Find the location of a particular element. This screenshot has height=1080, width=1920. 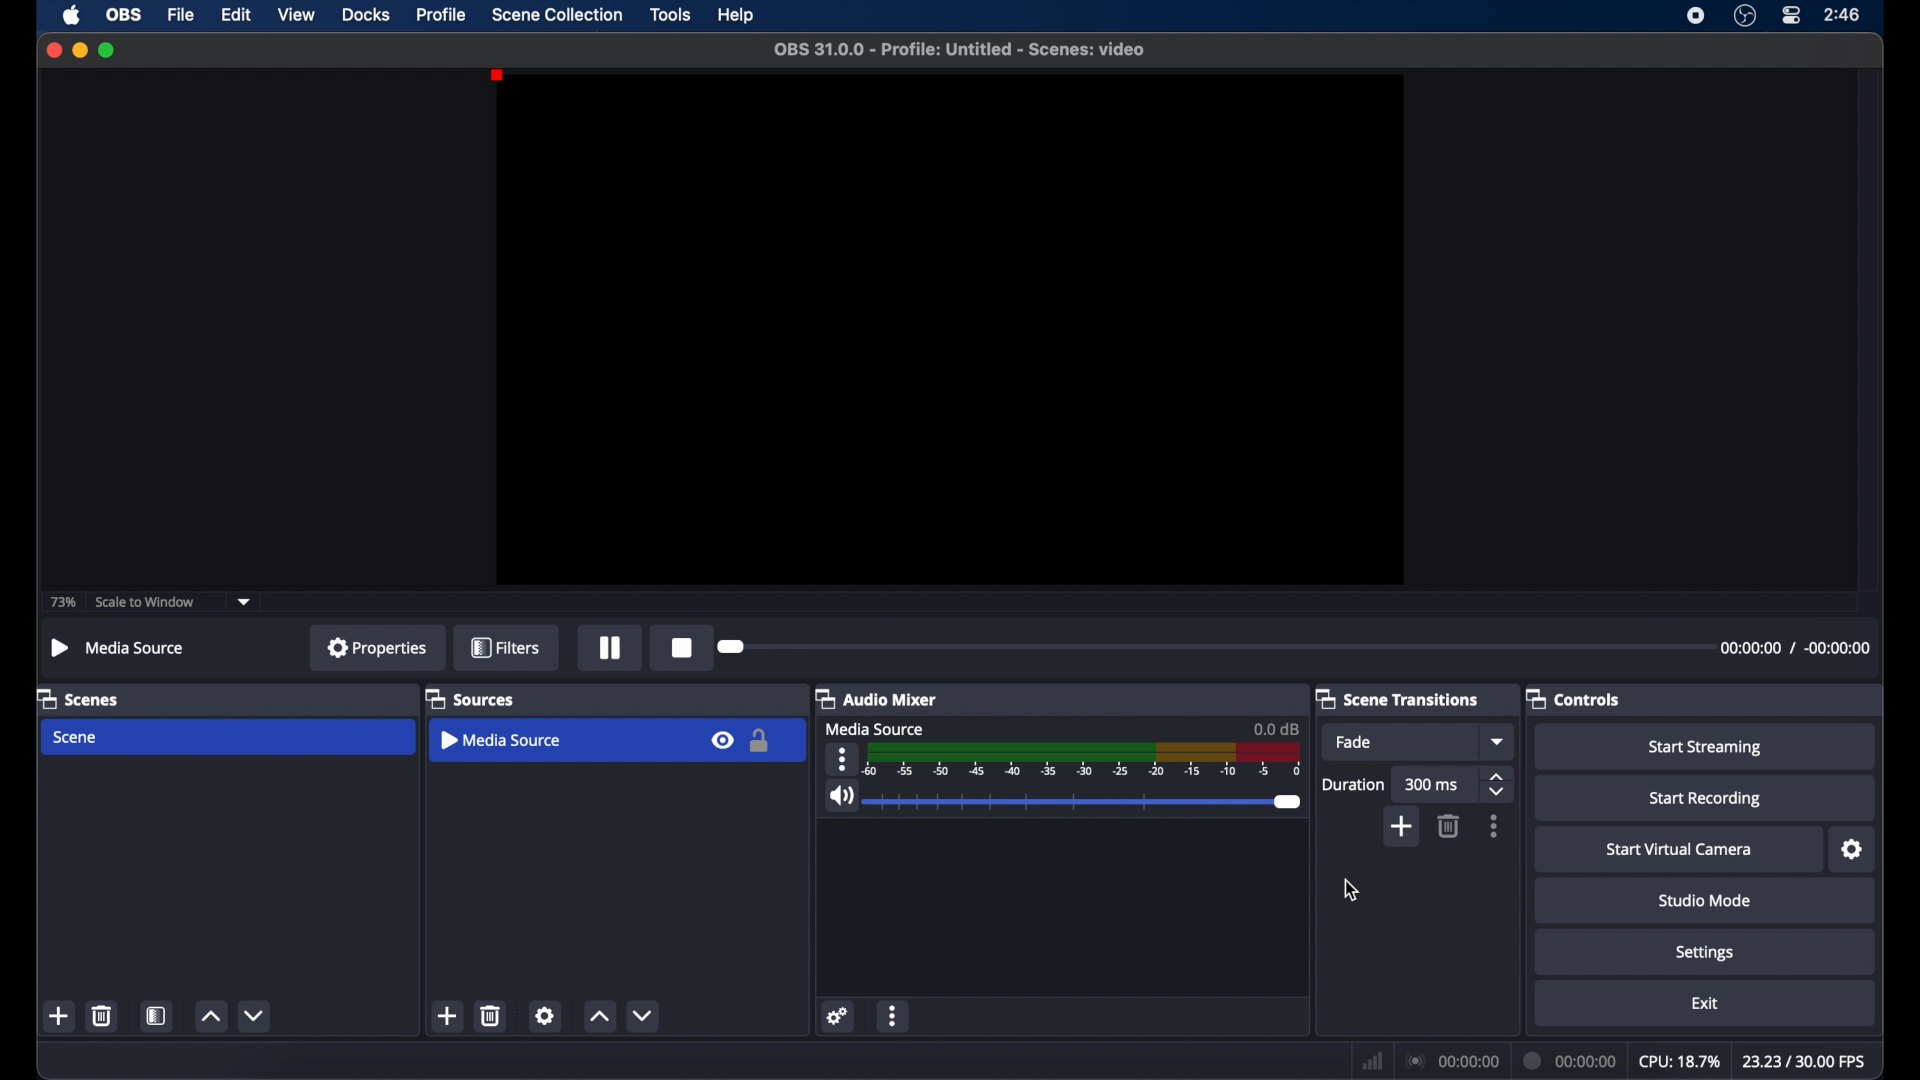

more options is located at coordinates (1495, 827).